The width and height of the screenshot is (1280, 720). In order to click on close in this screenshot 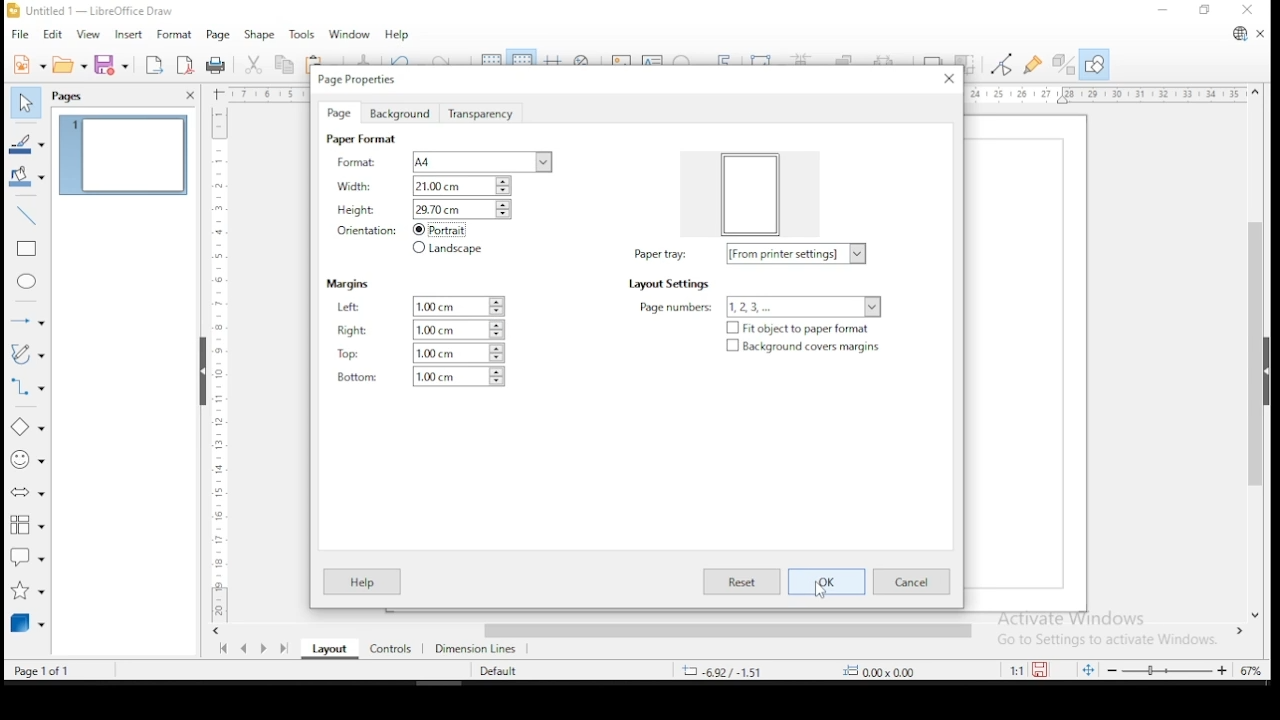, I will do `click(947, 78)`.